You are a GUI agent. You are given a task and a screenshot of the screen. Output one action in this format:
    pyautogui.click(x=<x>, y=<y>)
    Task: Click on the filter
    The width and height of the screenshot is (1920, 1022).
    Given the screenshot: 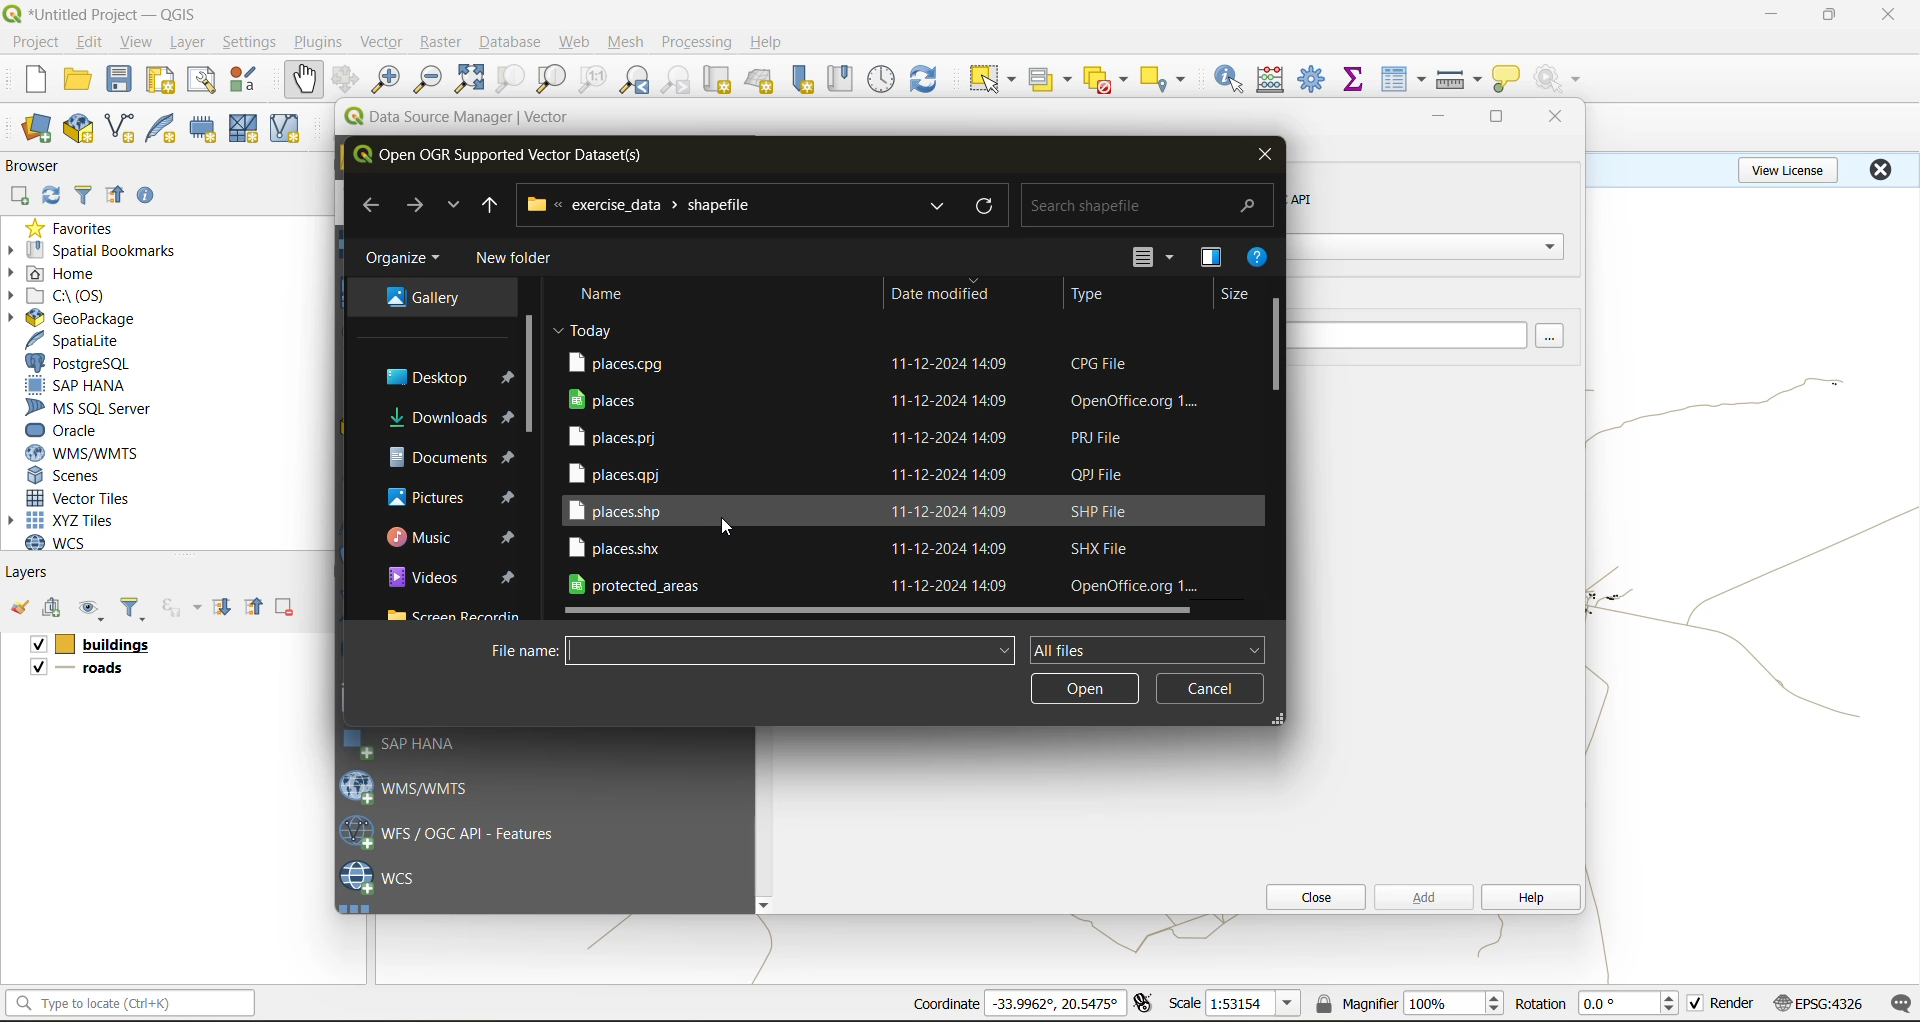 What is the action you would take?
    pyautogui.click(x=133, y=610)
    